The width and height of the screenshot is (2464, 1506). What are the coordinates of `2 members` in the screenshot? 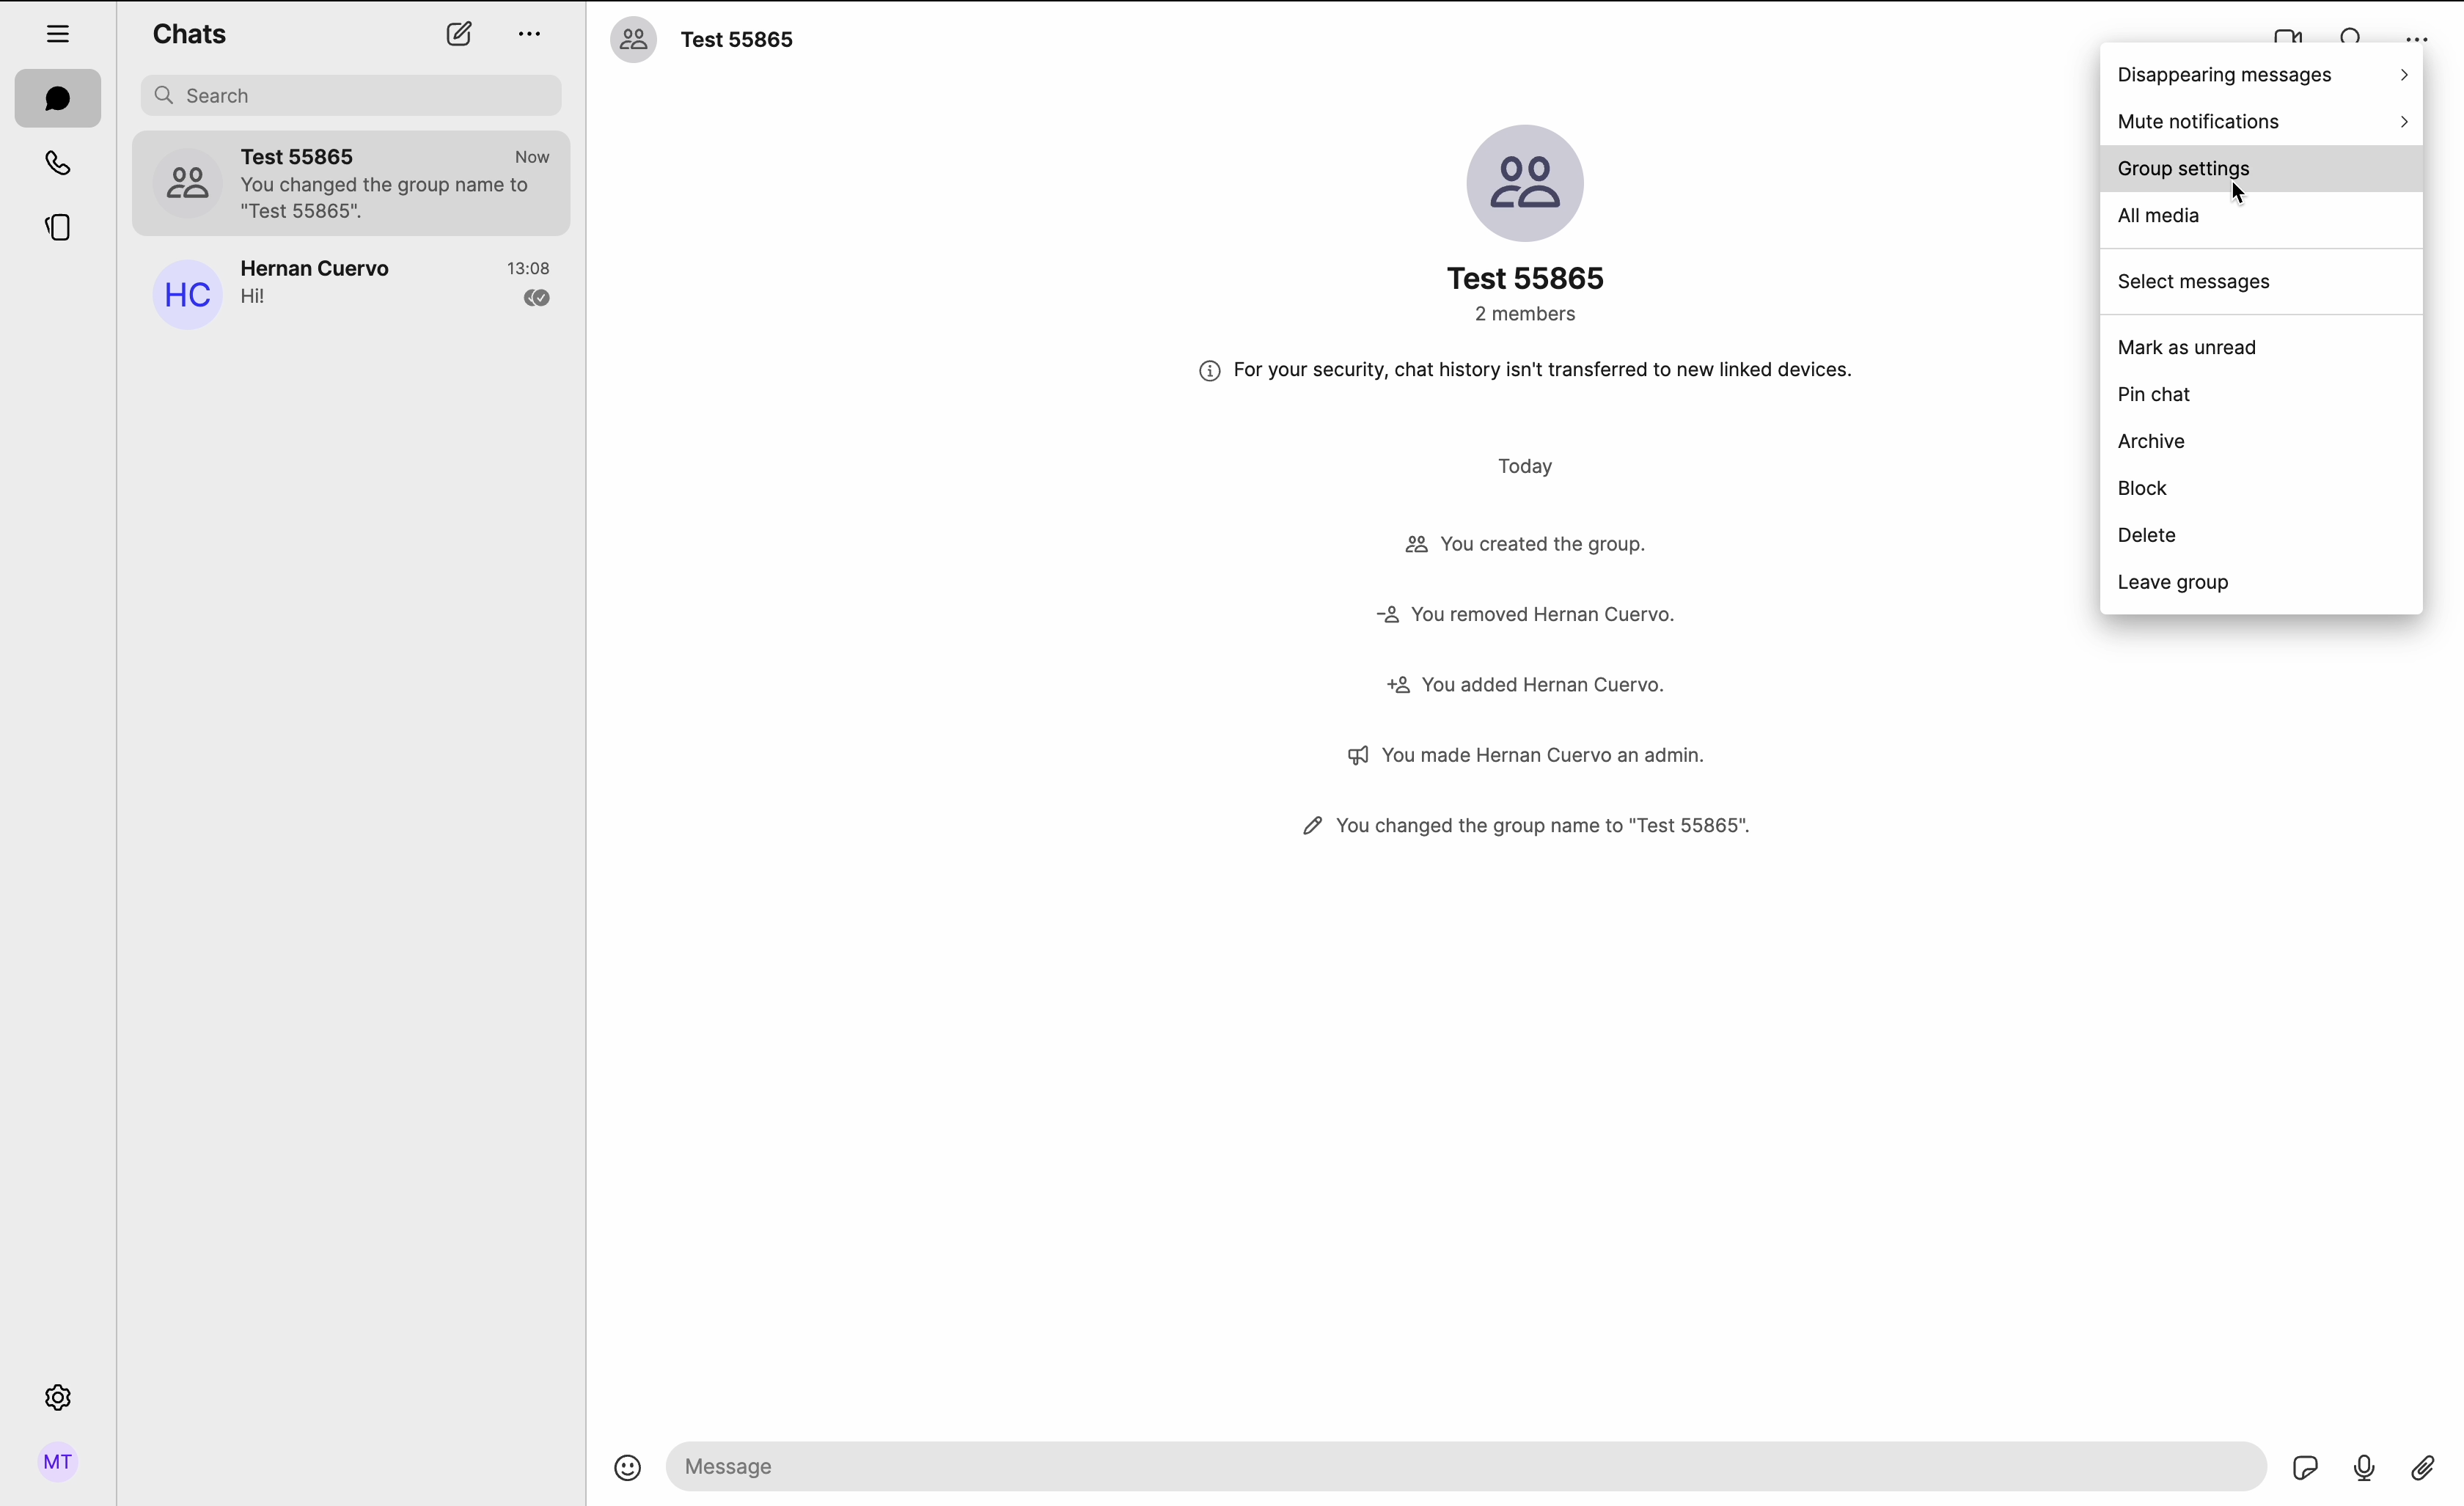 It's located at (1529, 312).